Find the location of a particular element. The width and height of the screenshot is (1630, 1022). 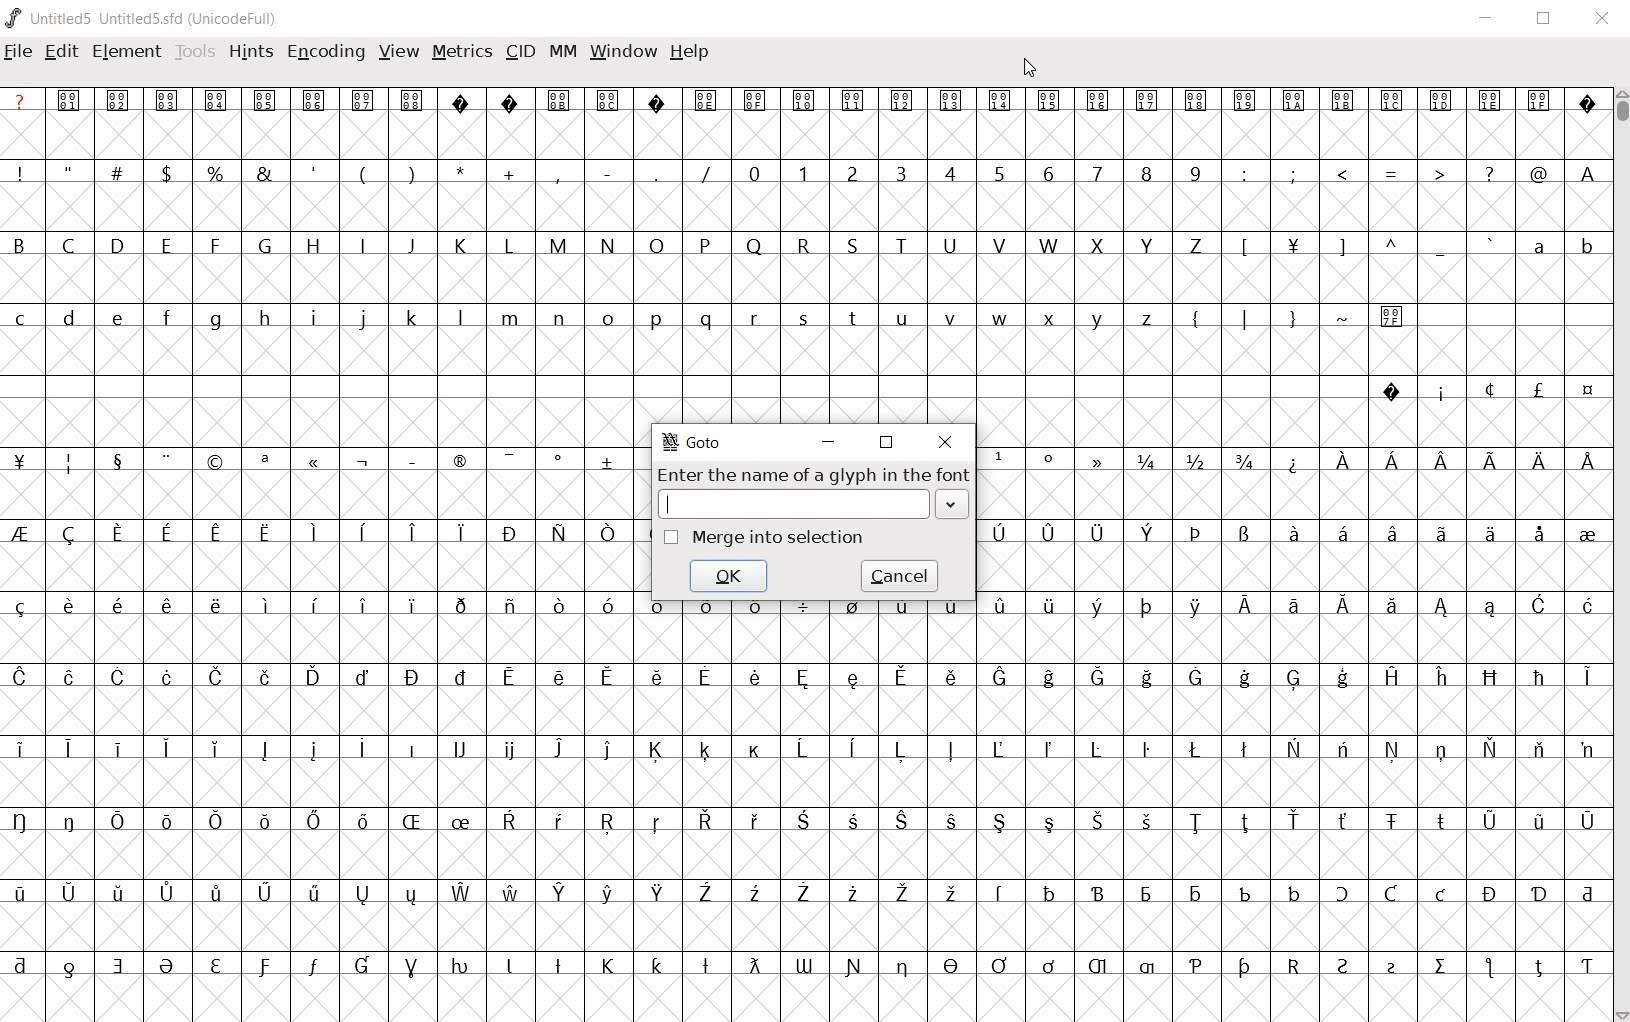

Symbol is located at coordinates (1049, 610).